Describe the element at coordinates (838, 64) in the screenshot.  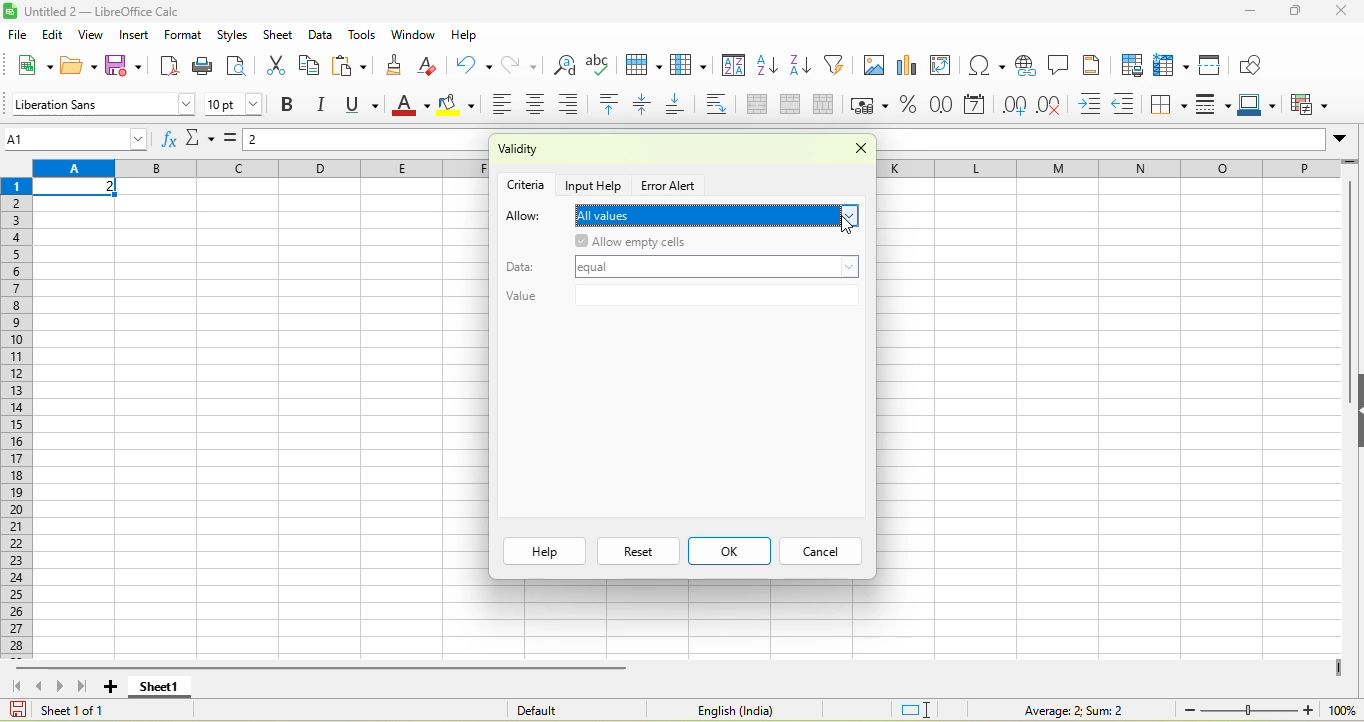
I see `auto filter` at that location.